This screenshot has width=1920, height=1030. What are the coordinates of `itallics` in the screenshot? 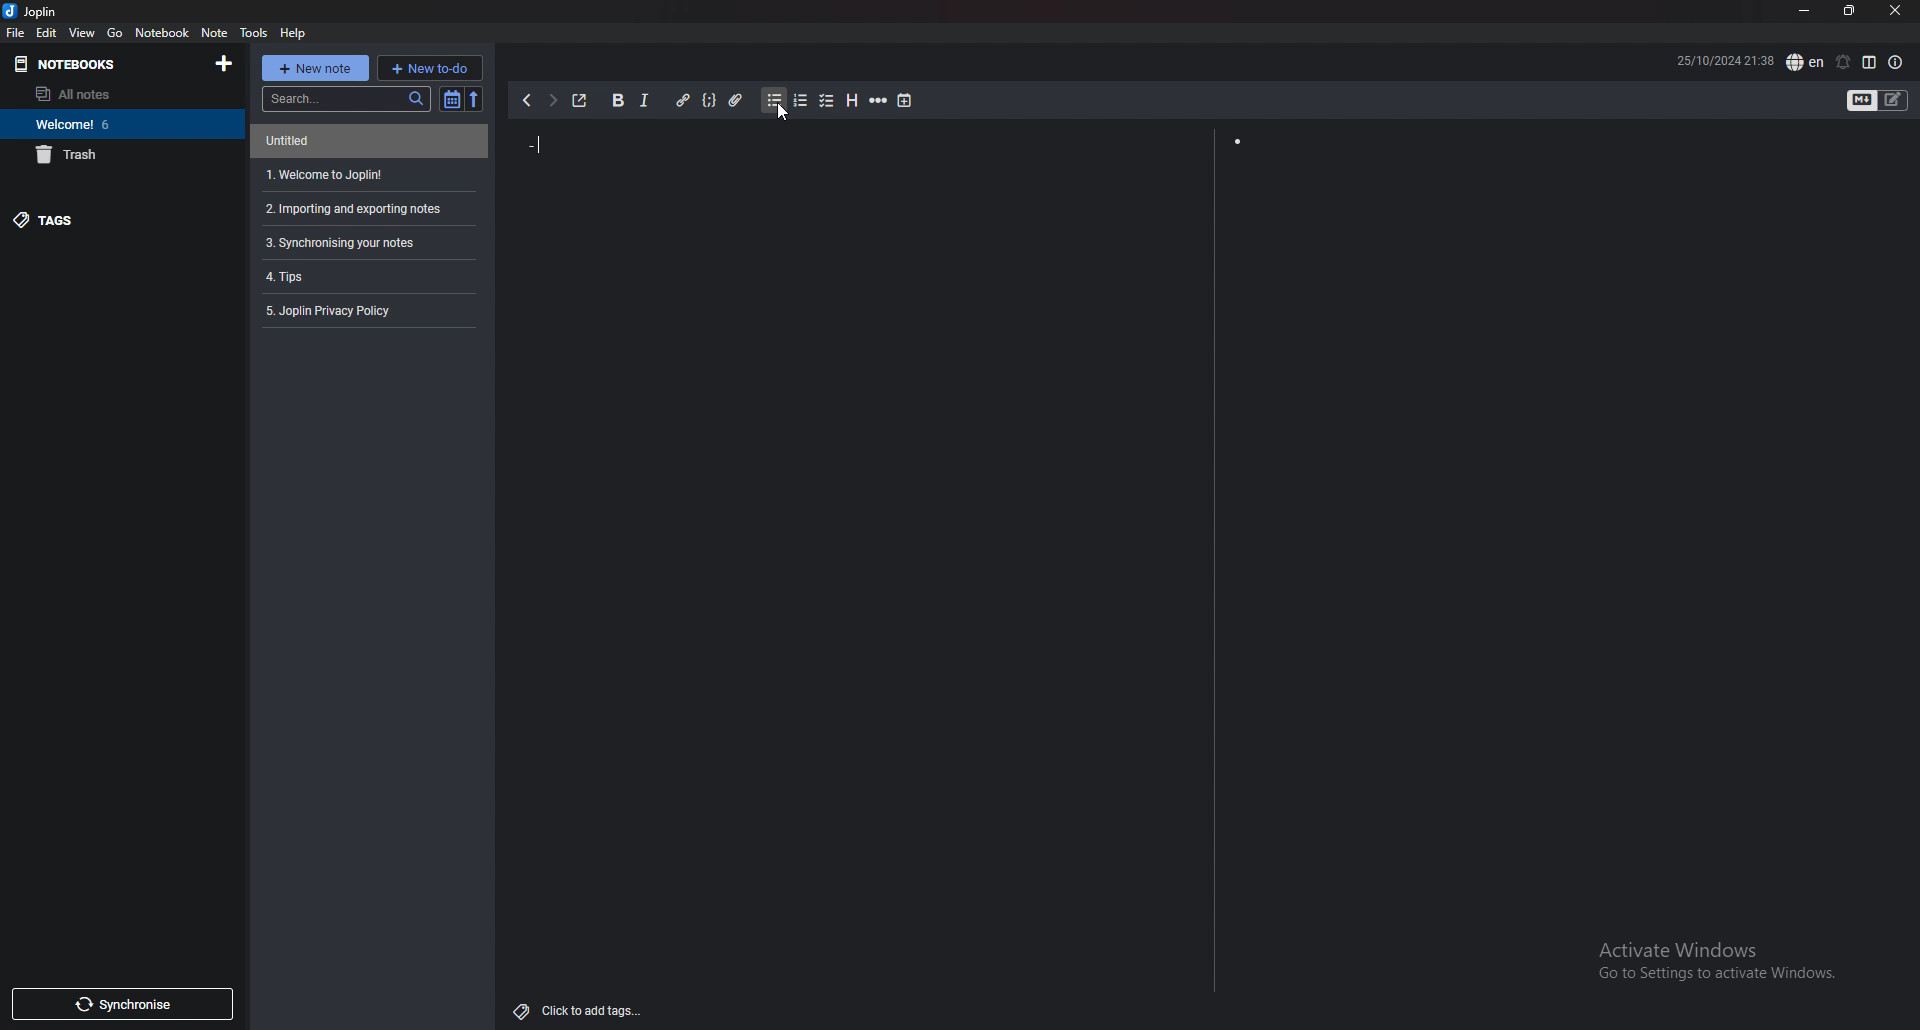 It's located at (648, 100).